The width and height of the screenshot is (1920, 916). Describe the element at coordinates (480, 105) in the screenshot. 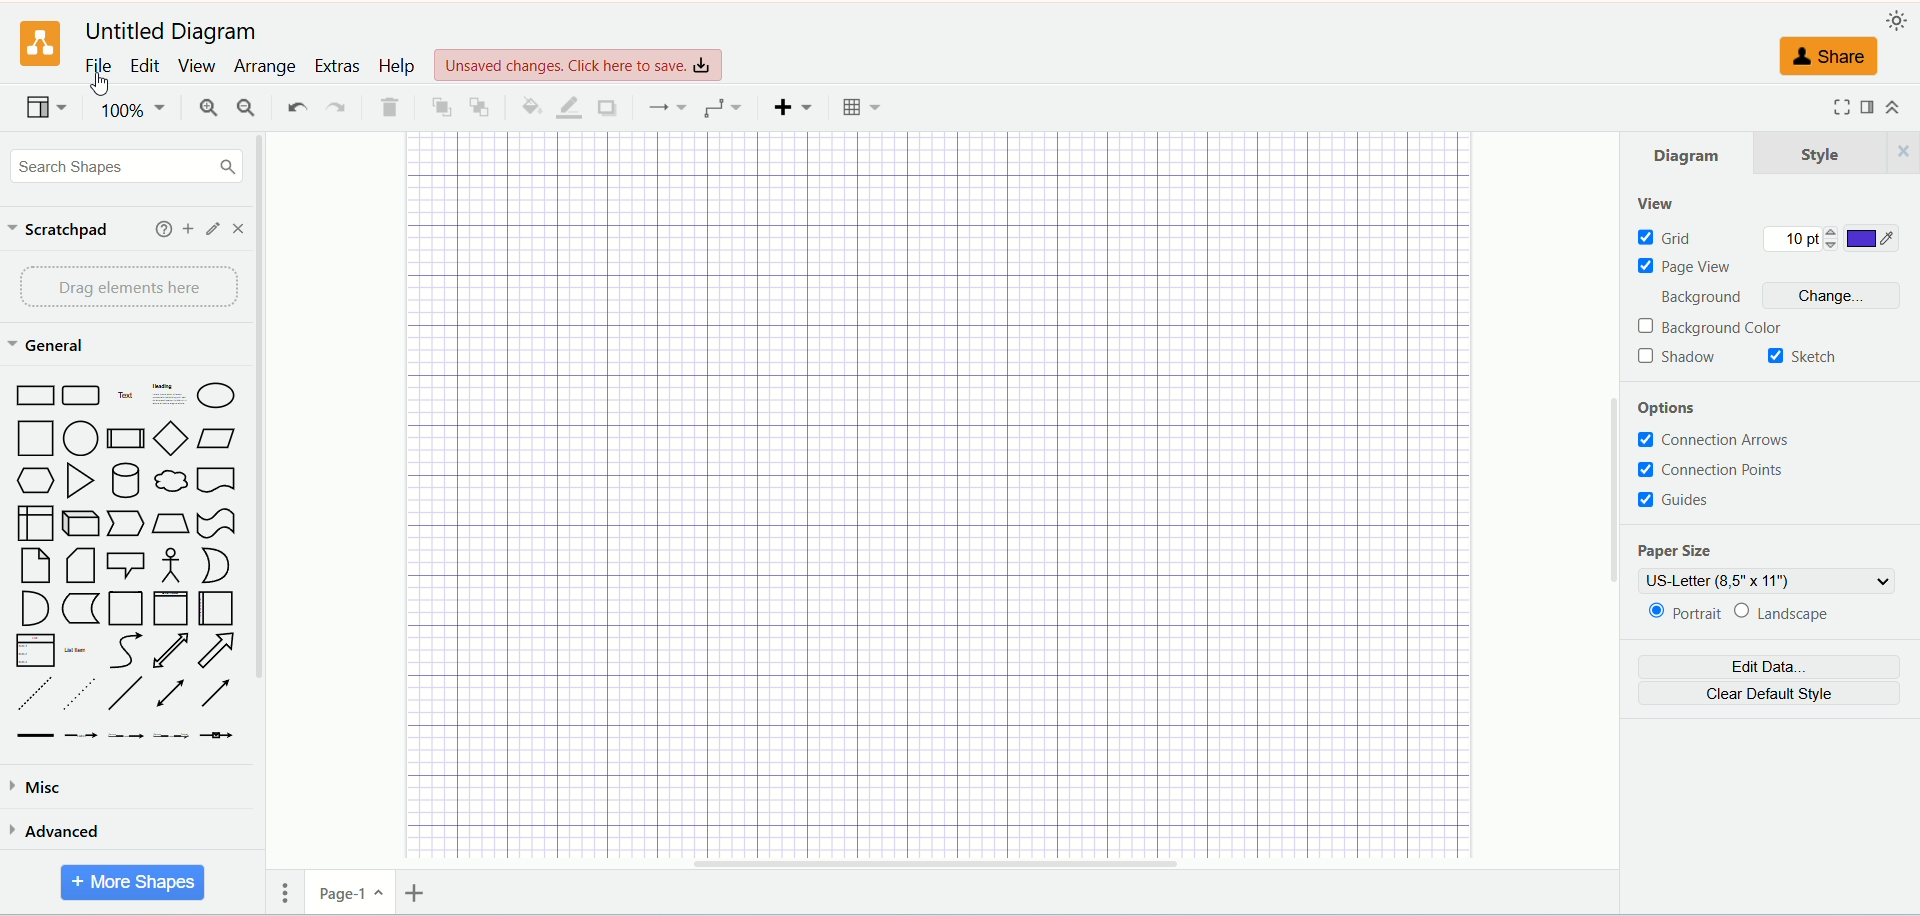

I see `to back` at that location.